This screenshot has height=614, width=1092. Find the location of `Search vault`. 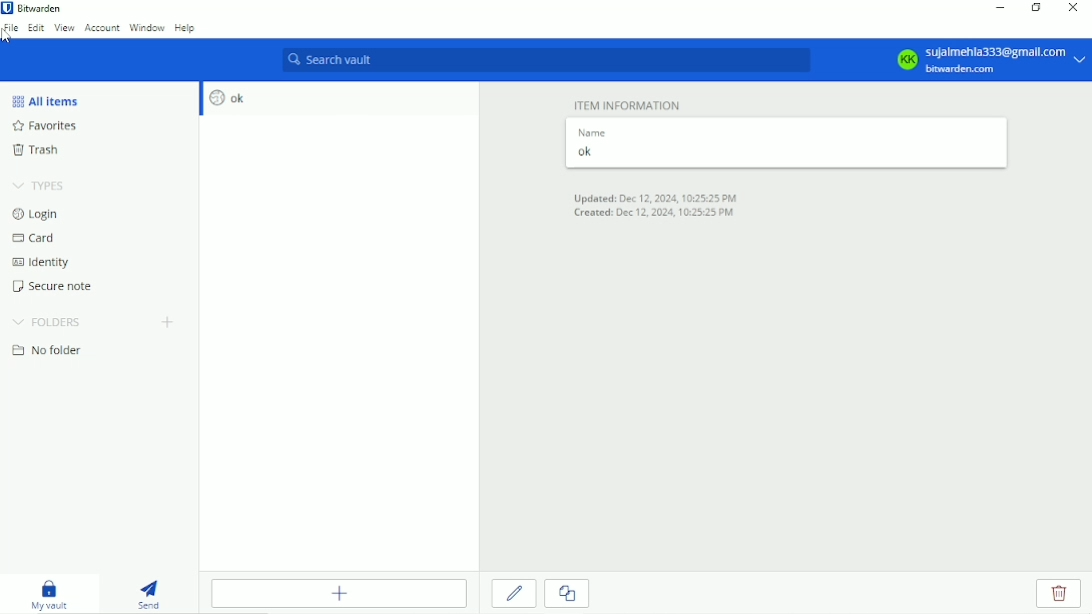

Search vault is located at coordinates (546, 60).